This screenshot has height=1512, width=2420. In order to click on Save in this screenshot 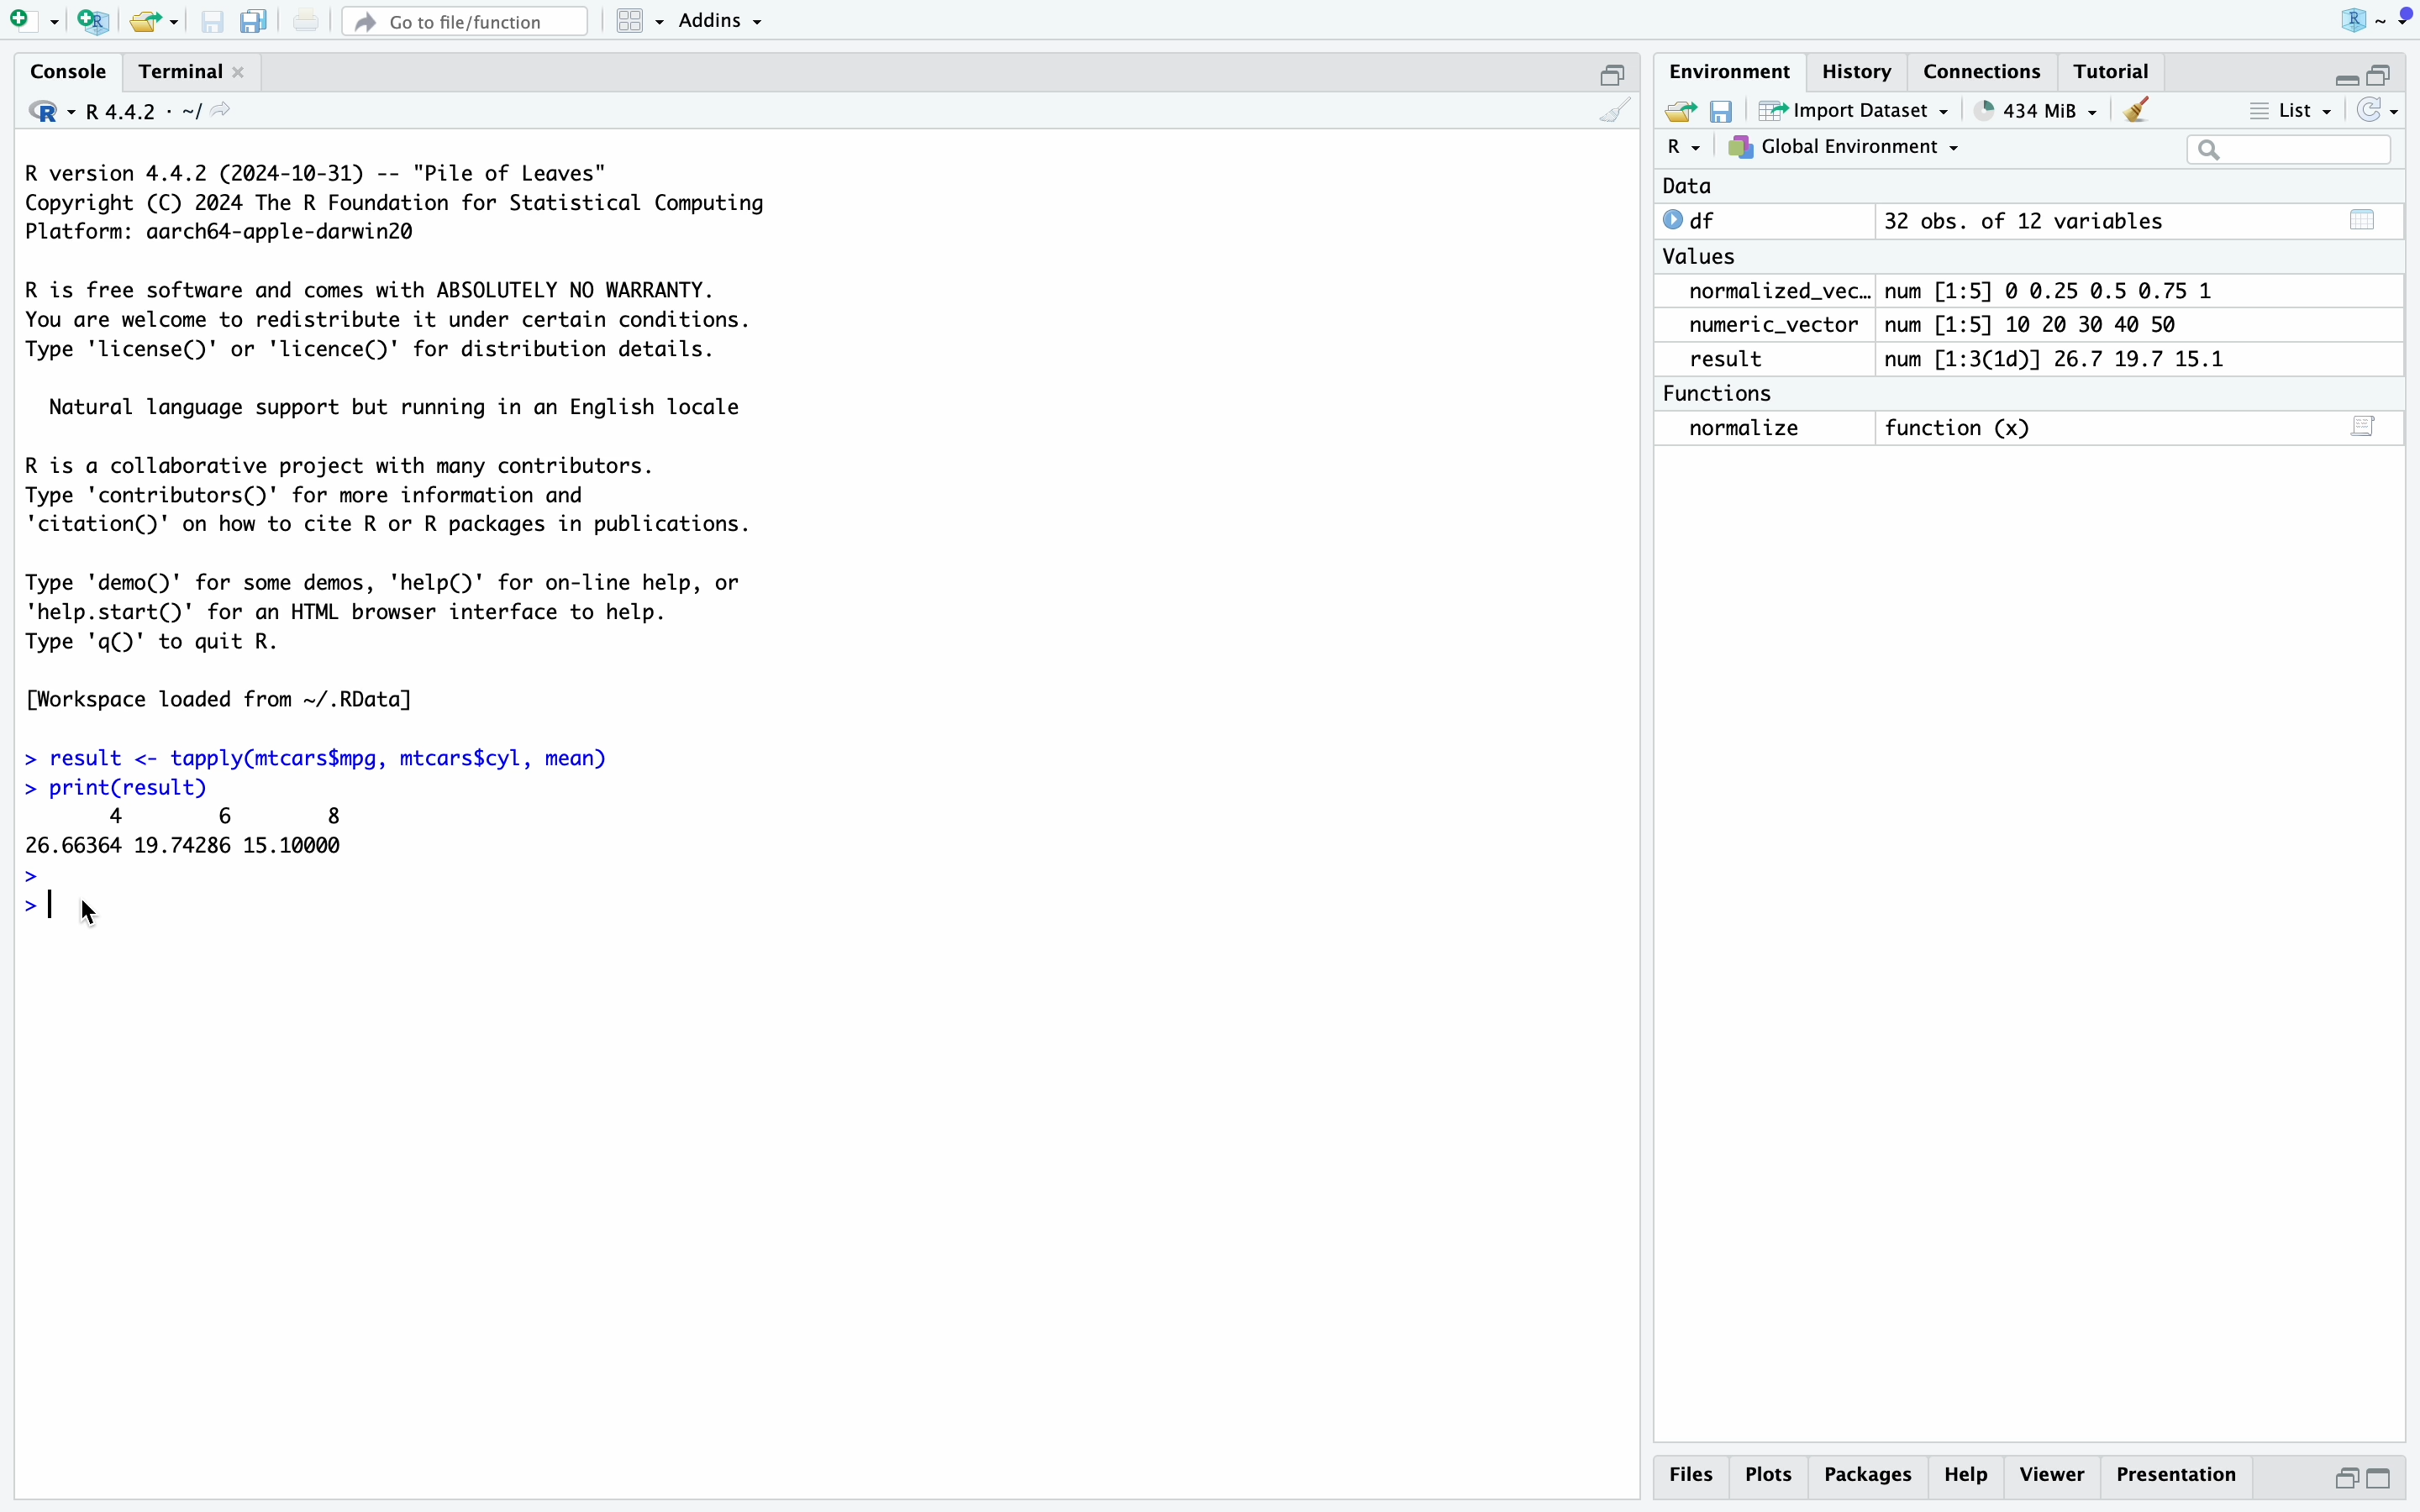, I will do `click(1721, 110)`.